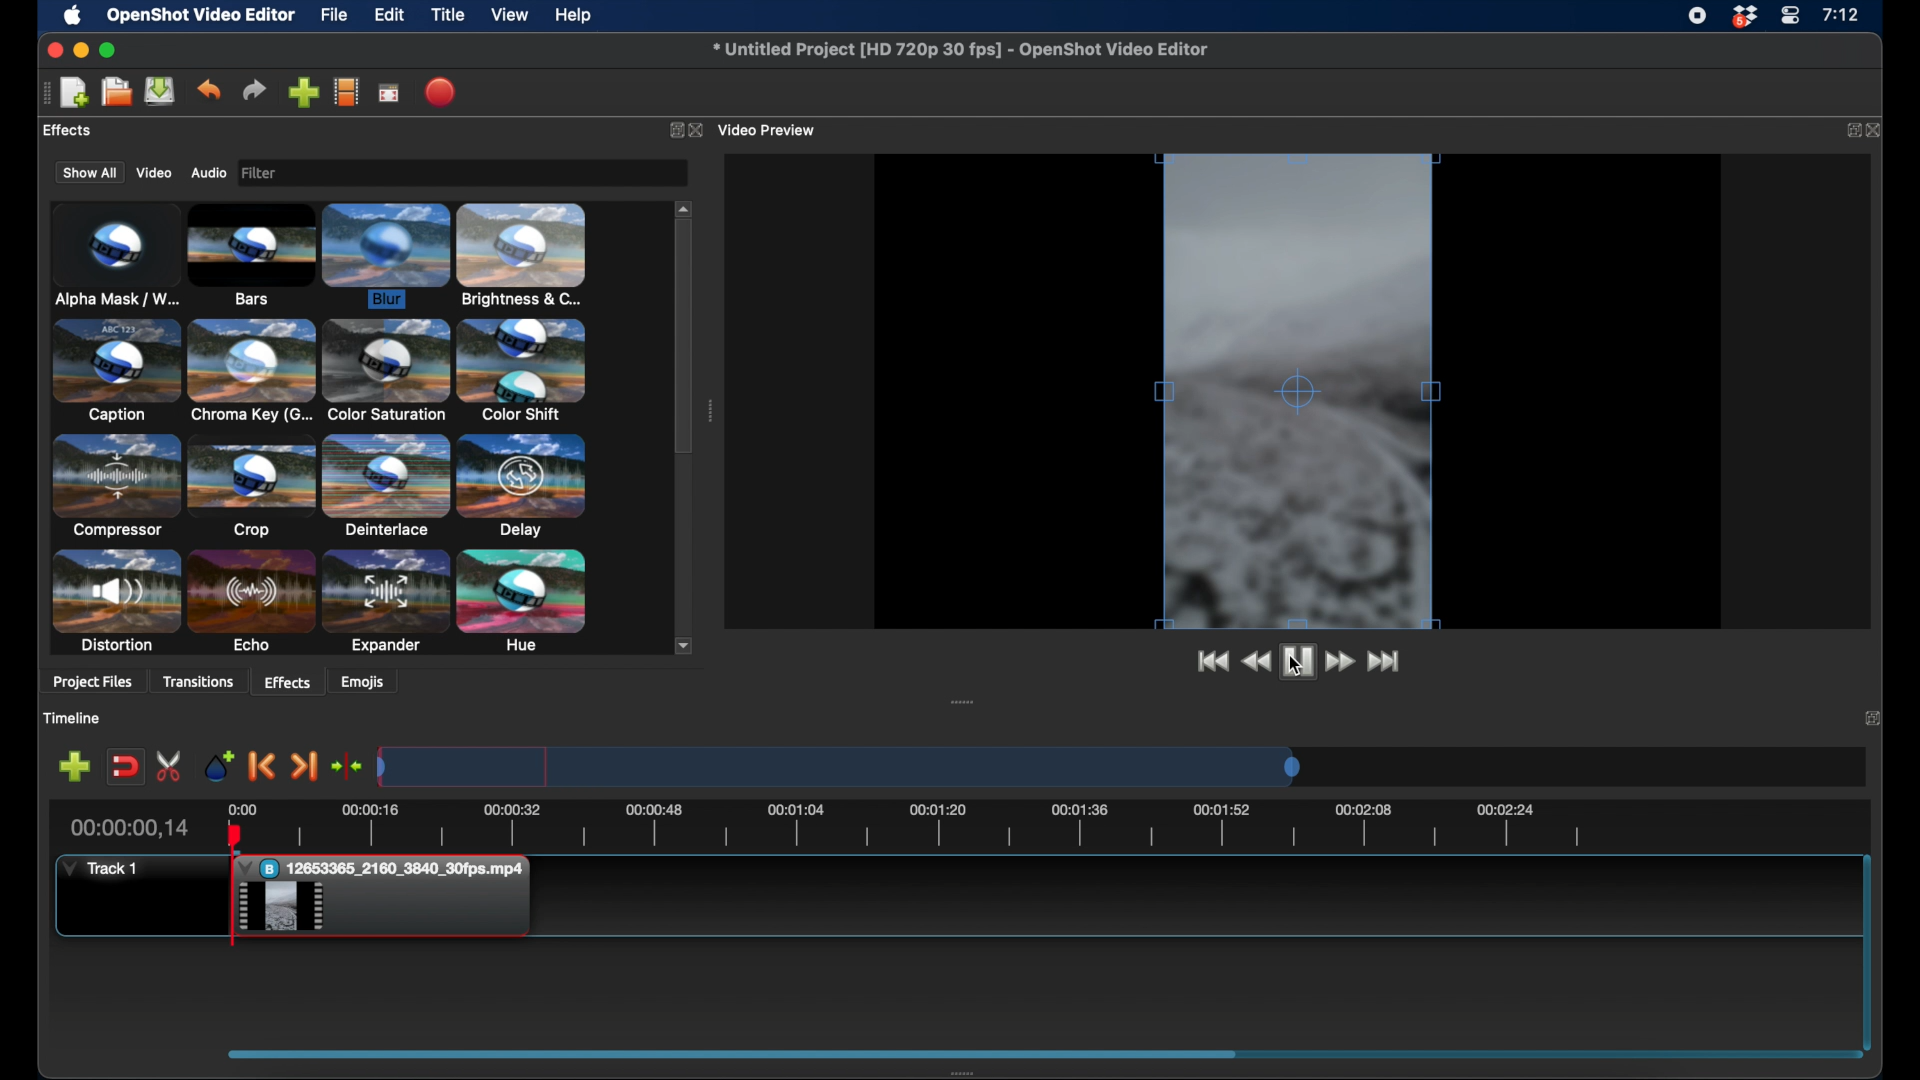  What do you see at coordinates (522, 602) in the screenshot?
I see `hue` at bounding box center [522, 602].